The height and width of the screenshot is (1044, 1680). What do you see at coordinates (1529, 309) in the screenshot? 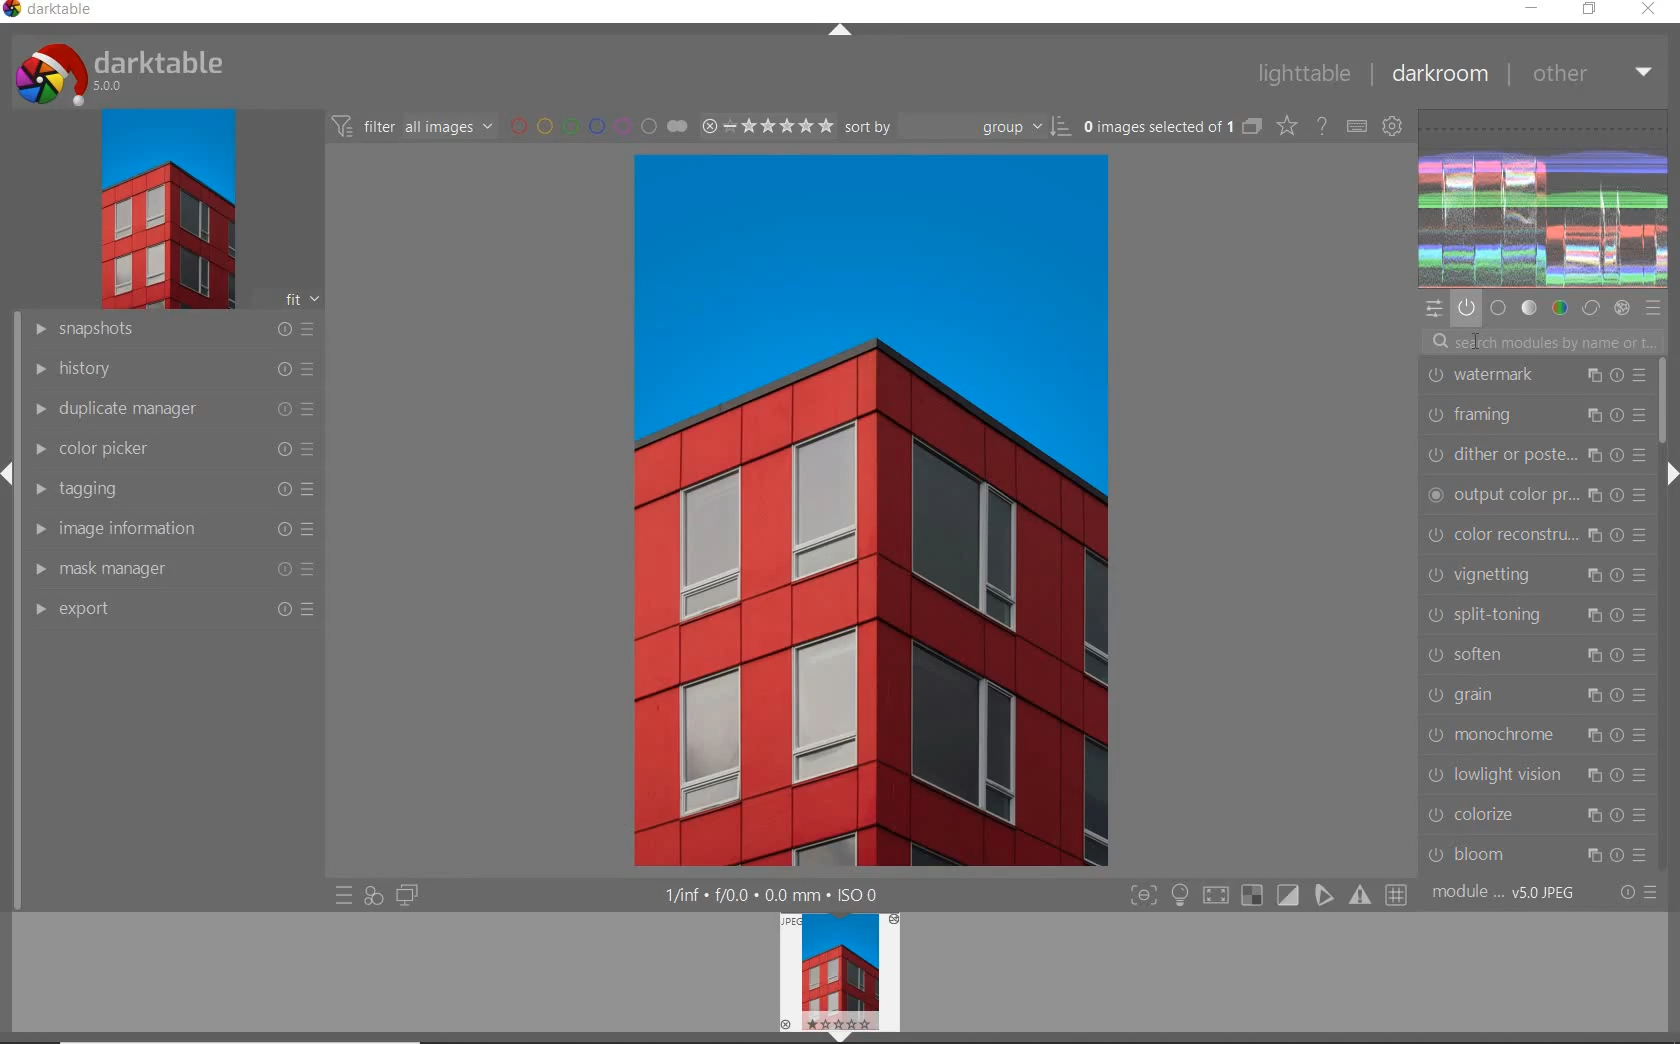
I see `tone` at bounding box center [1529, 309].